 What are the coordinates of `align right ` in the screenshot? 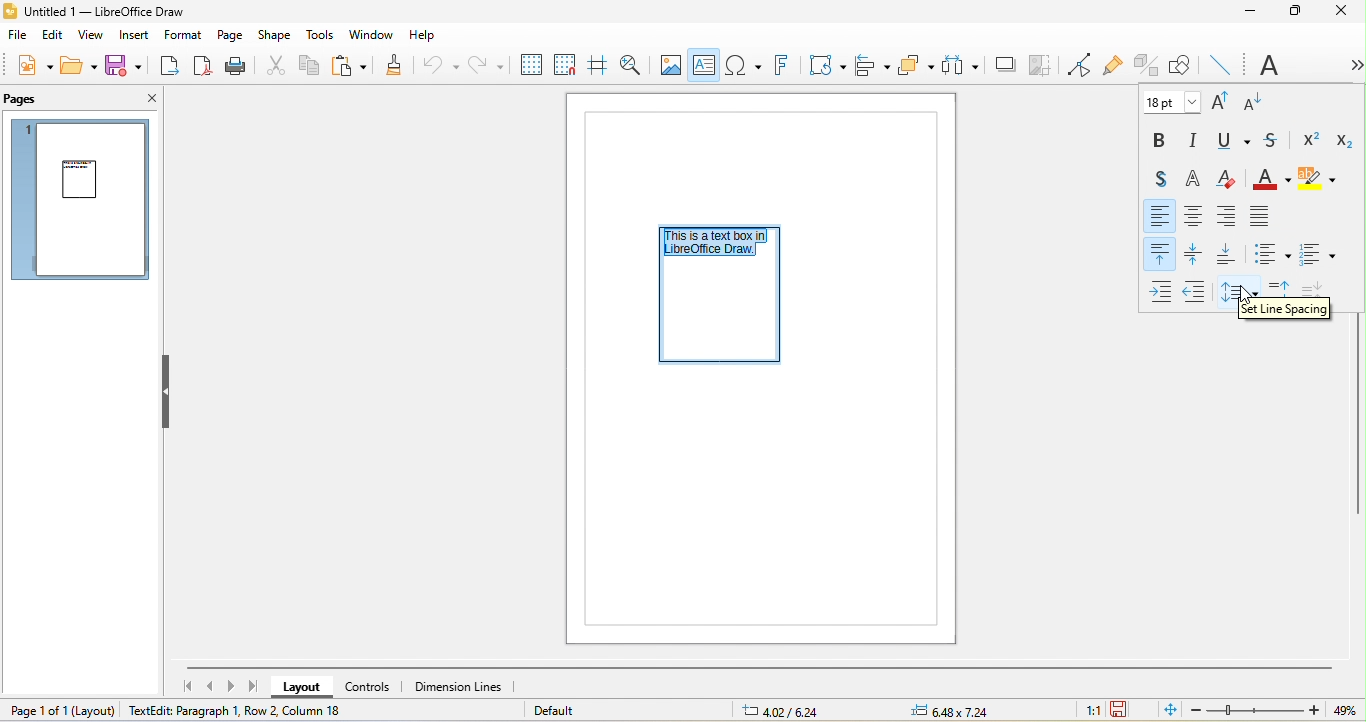 It's located at (1226, 216).